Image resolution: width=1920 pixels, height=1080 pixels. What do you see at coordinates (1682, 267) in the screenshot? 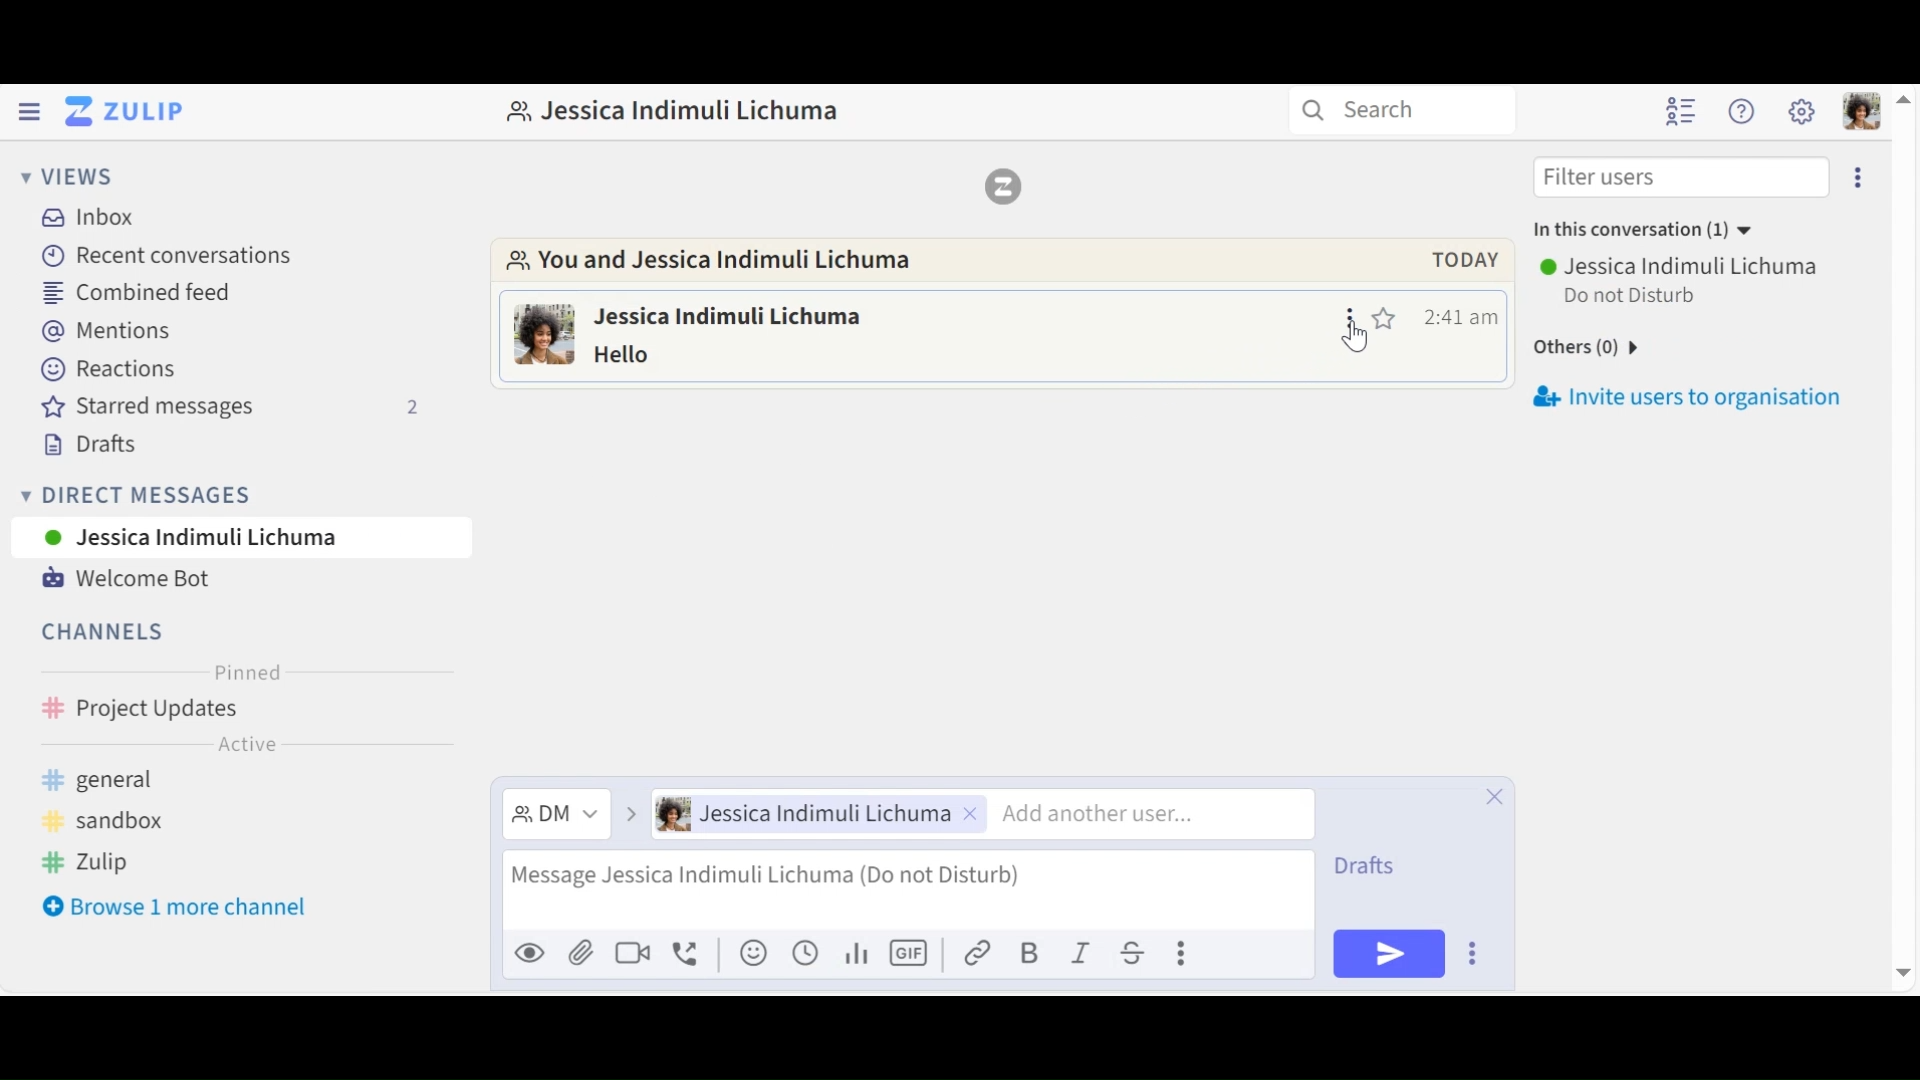
I see `User` at bounding box center [1682, 267].